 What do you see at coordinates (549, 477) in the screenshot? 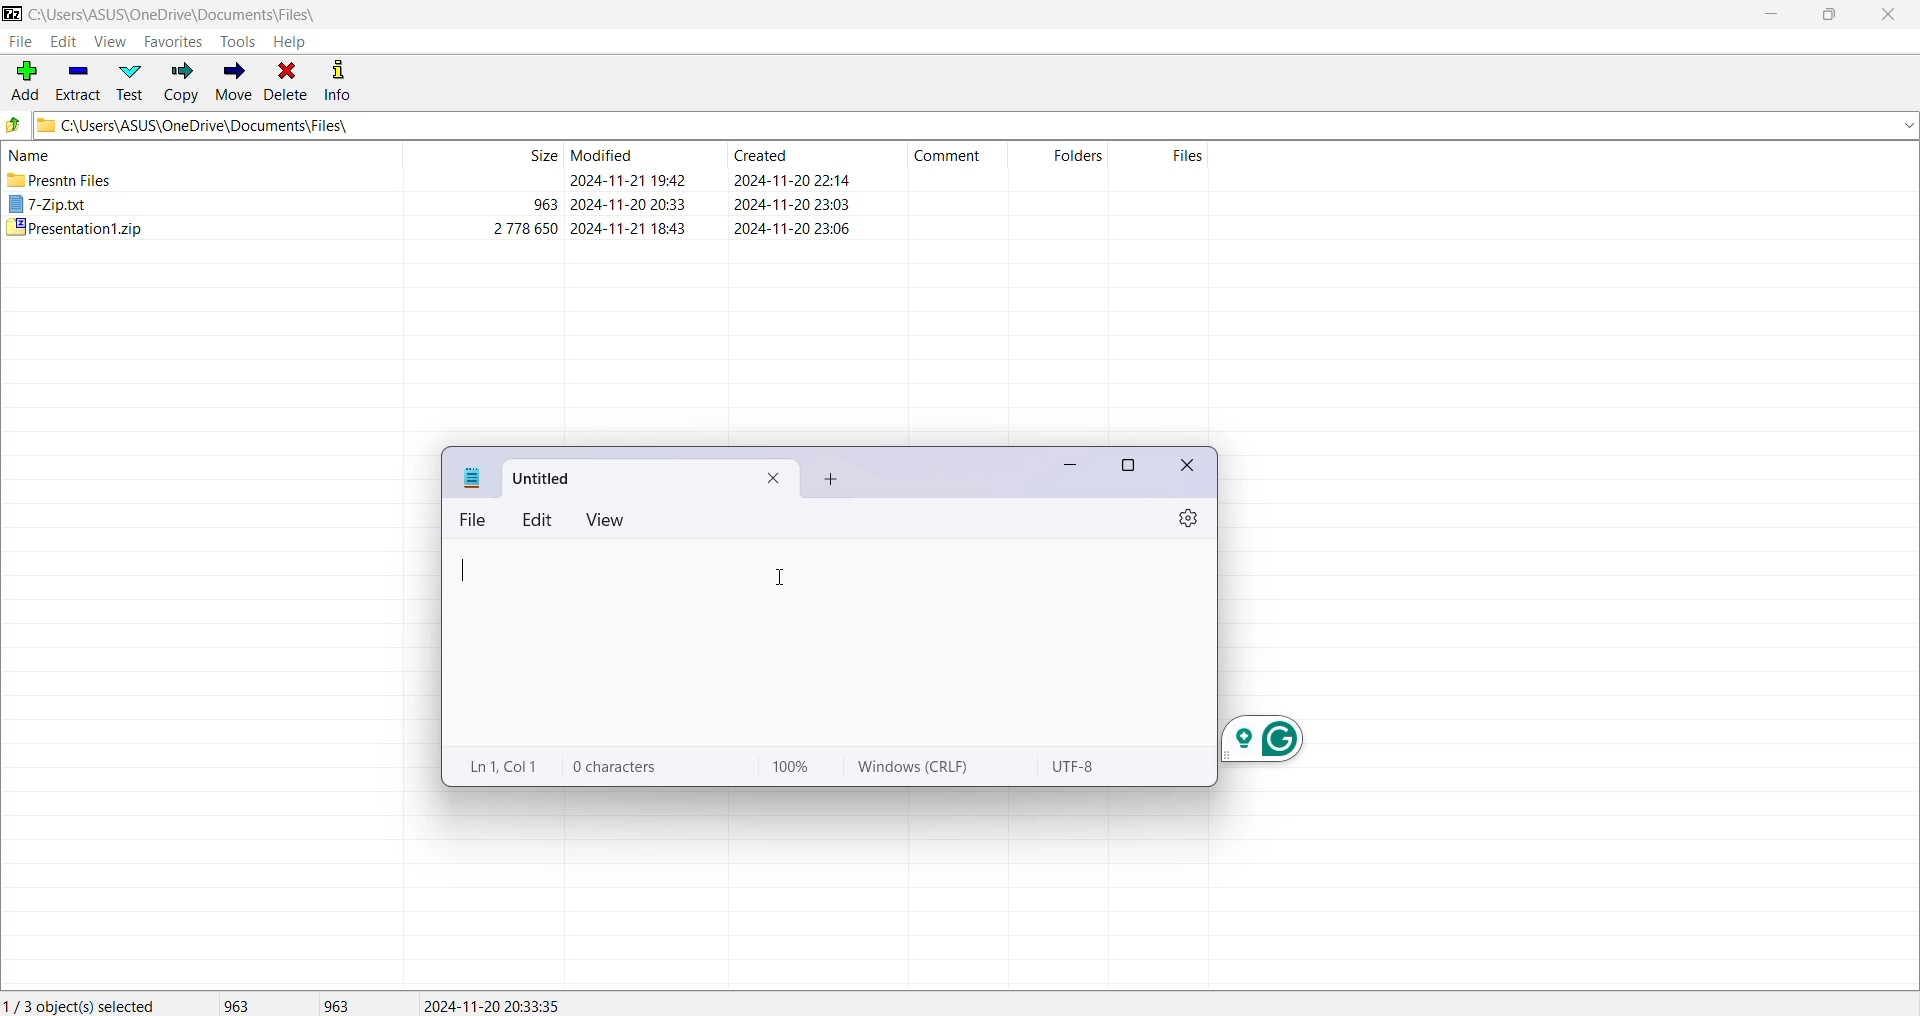
I see `title` at bounding box center [549, 477].